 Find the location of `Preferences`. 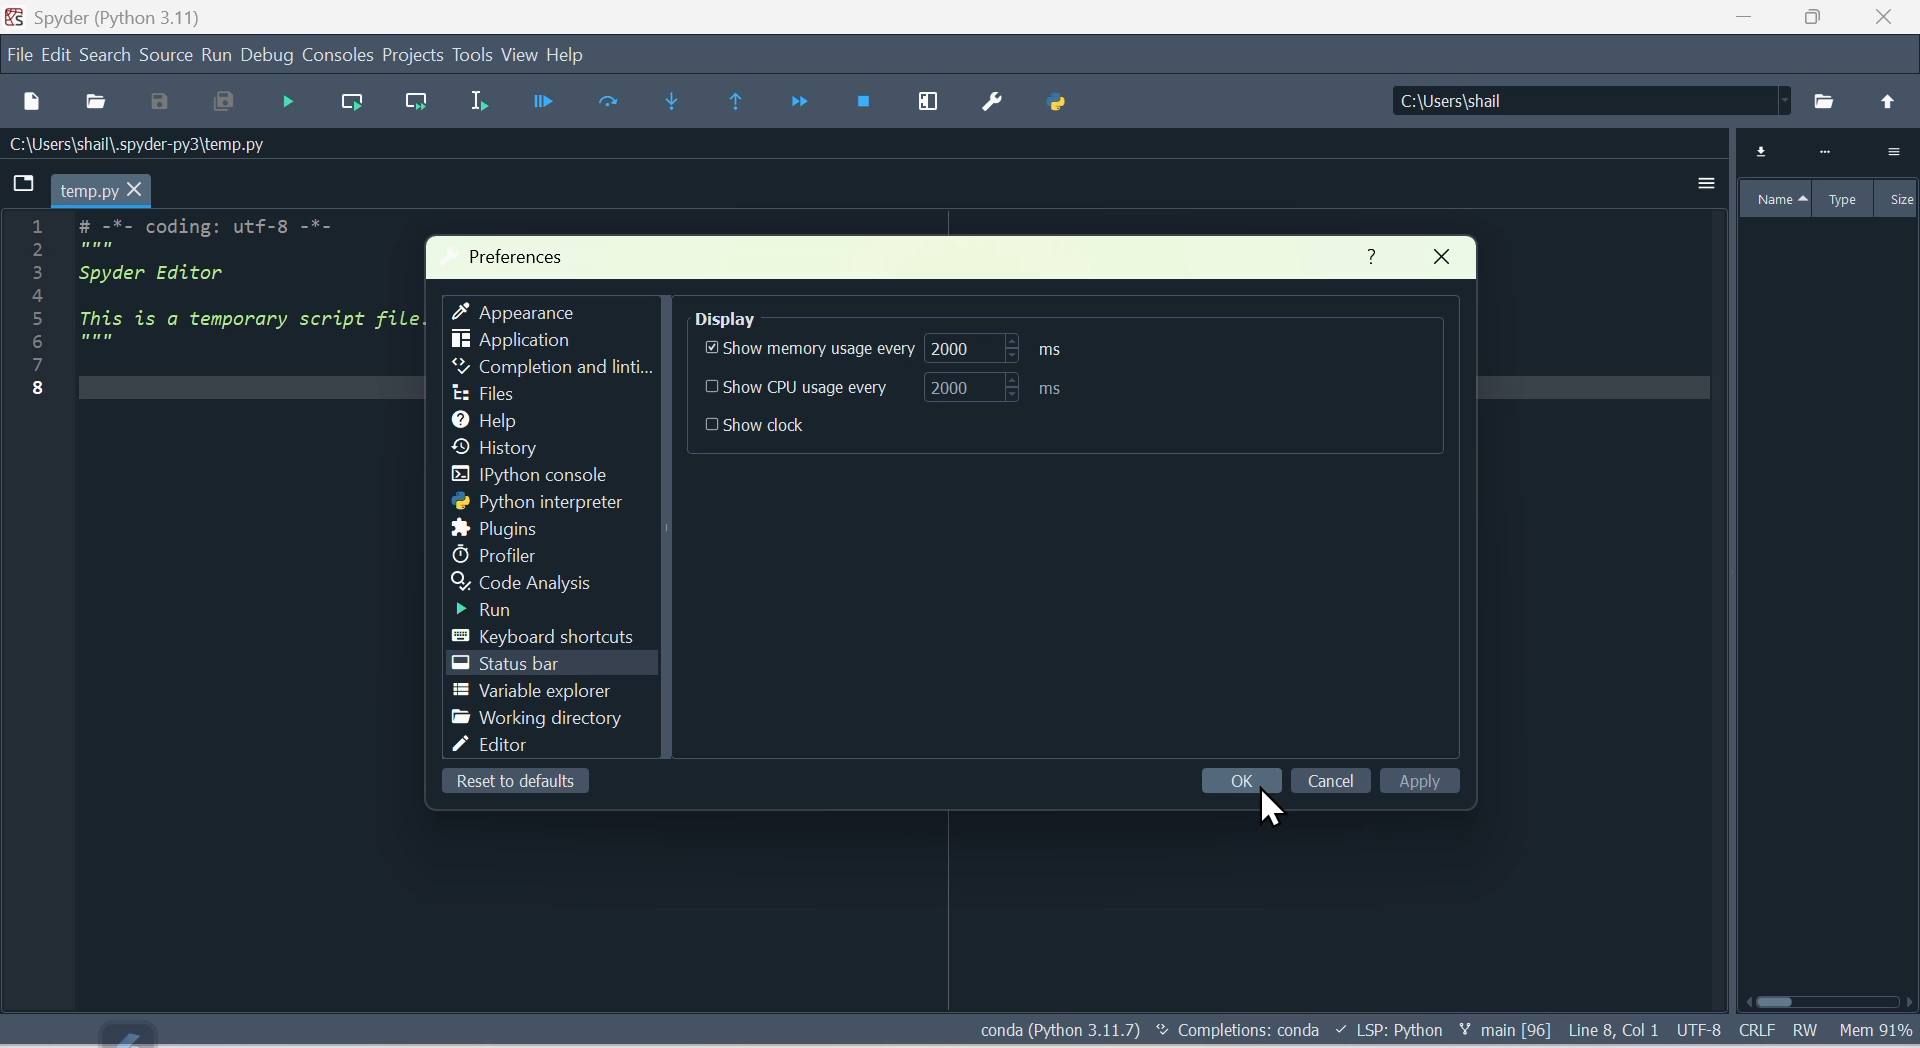

Preferences is located at coordinates (995, 101).